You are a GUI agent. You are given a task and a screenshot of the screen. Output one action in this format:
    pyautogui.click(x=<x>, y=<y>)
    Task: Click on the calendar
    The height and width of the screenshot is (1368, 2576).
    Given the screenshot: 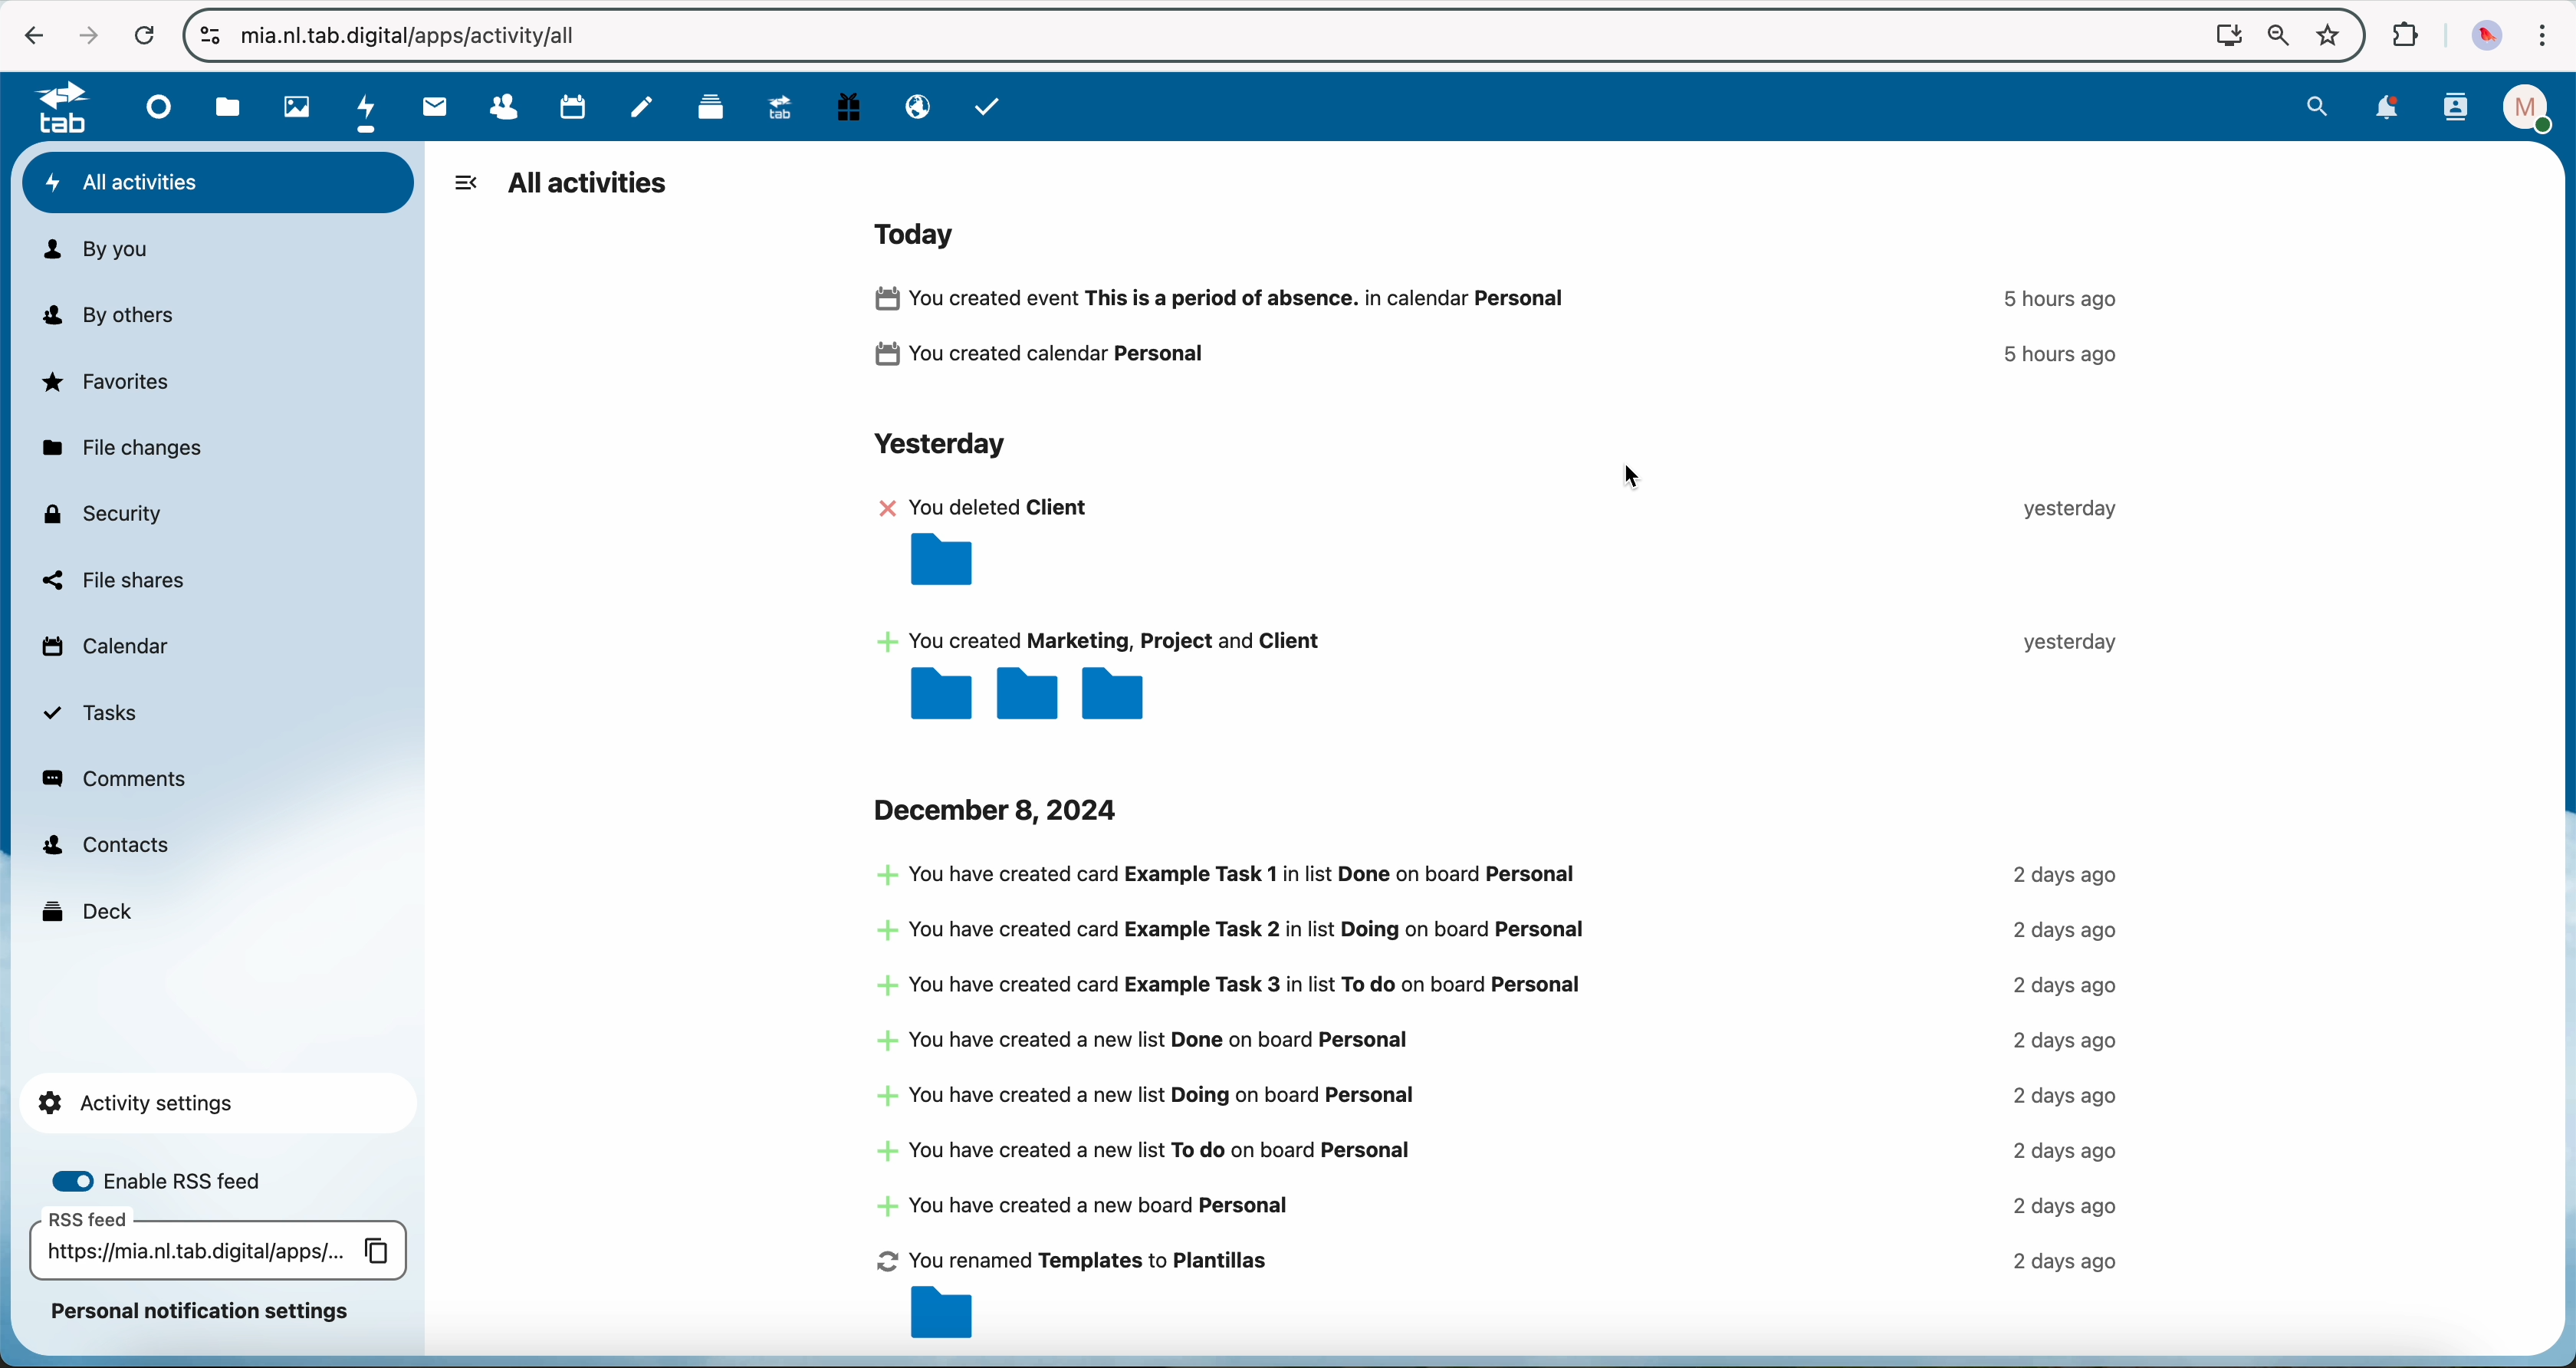 What is the action you would take?
    pyautogui.click(x=103, y=651)
    